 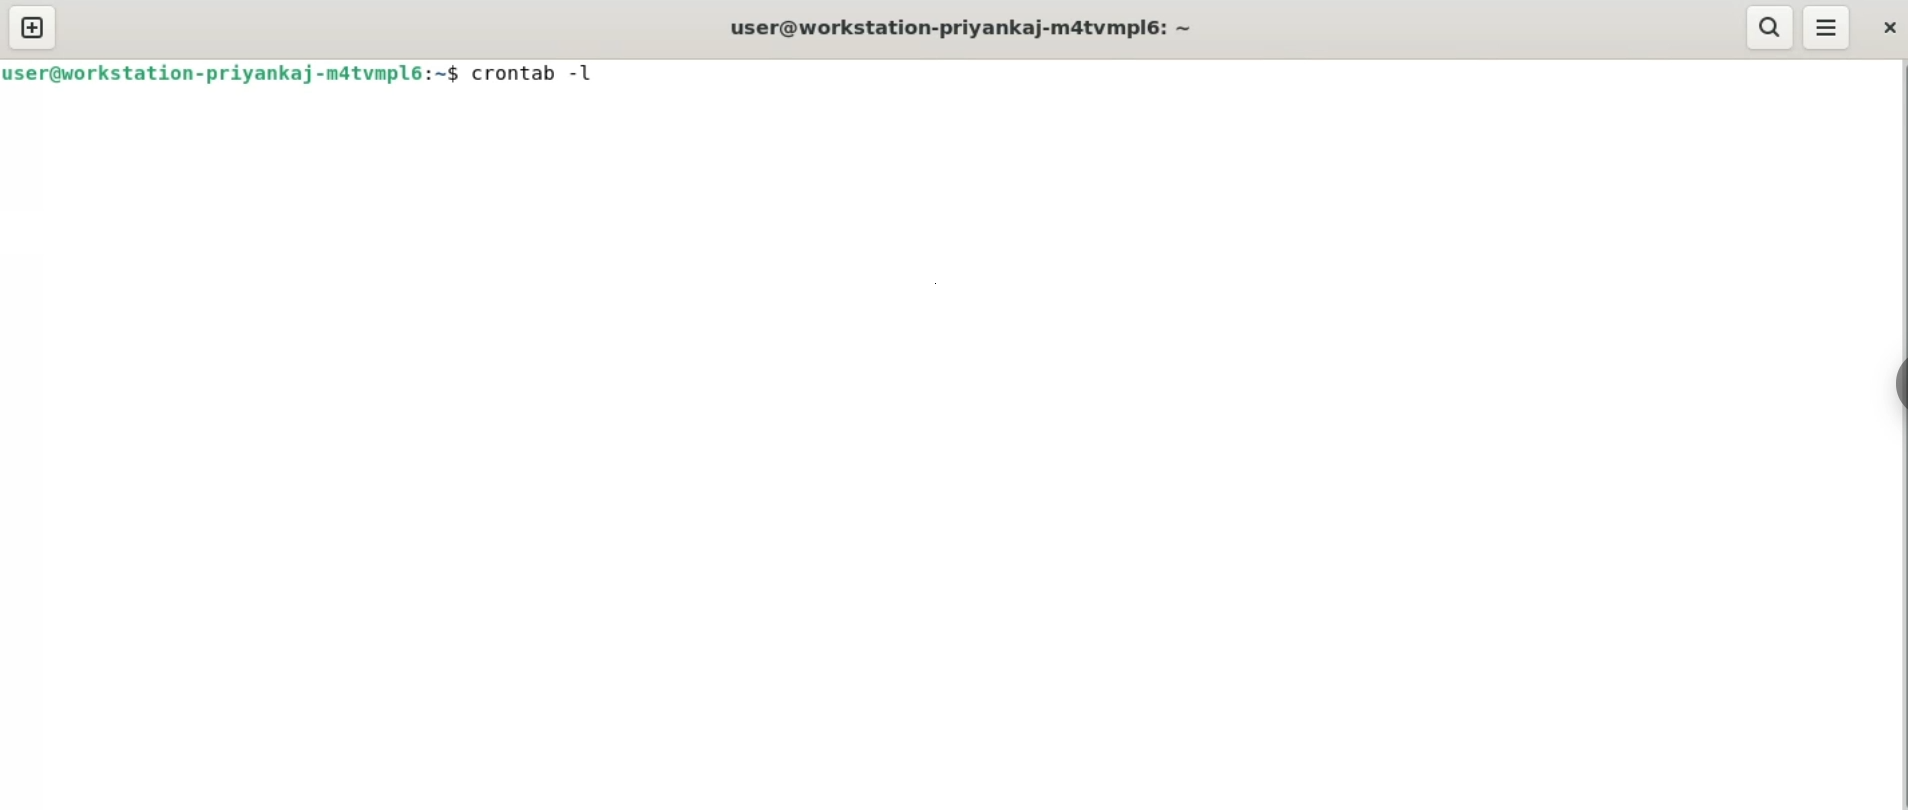 What do you see at coordinates (235, 74) in the screenshot?
I see `user@workstation-priyankaj-m4tvmpl6:~$` at bounding box center [235, 74].